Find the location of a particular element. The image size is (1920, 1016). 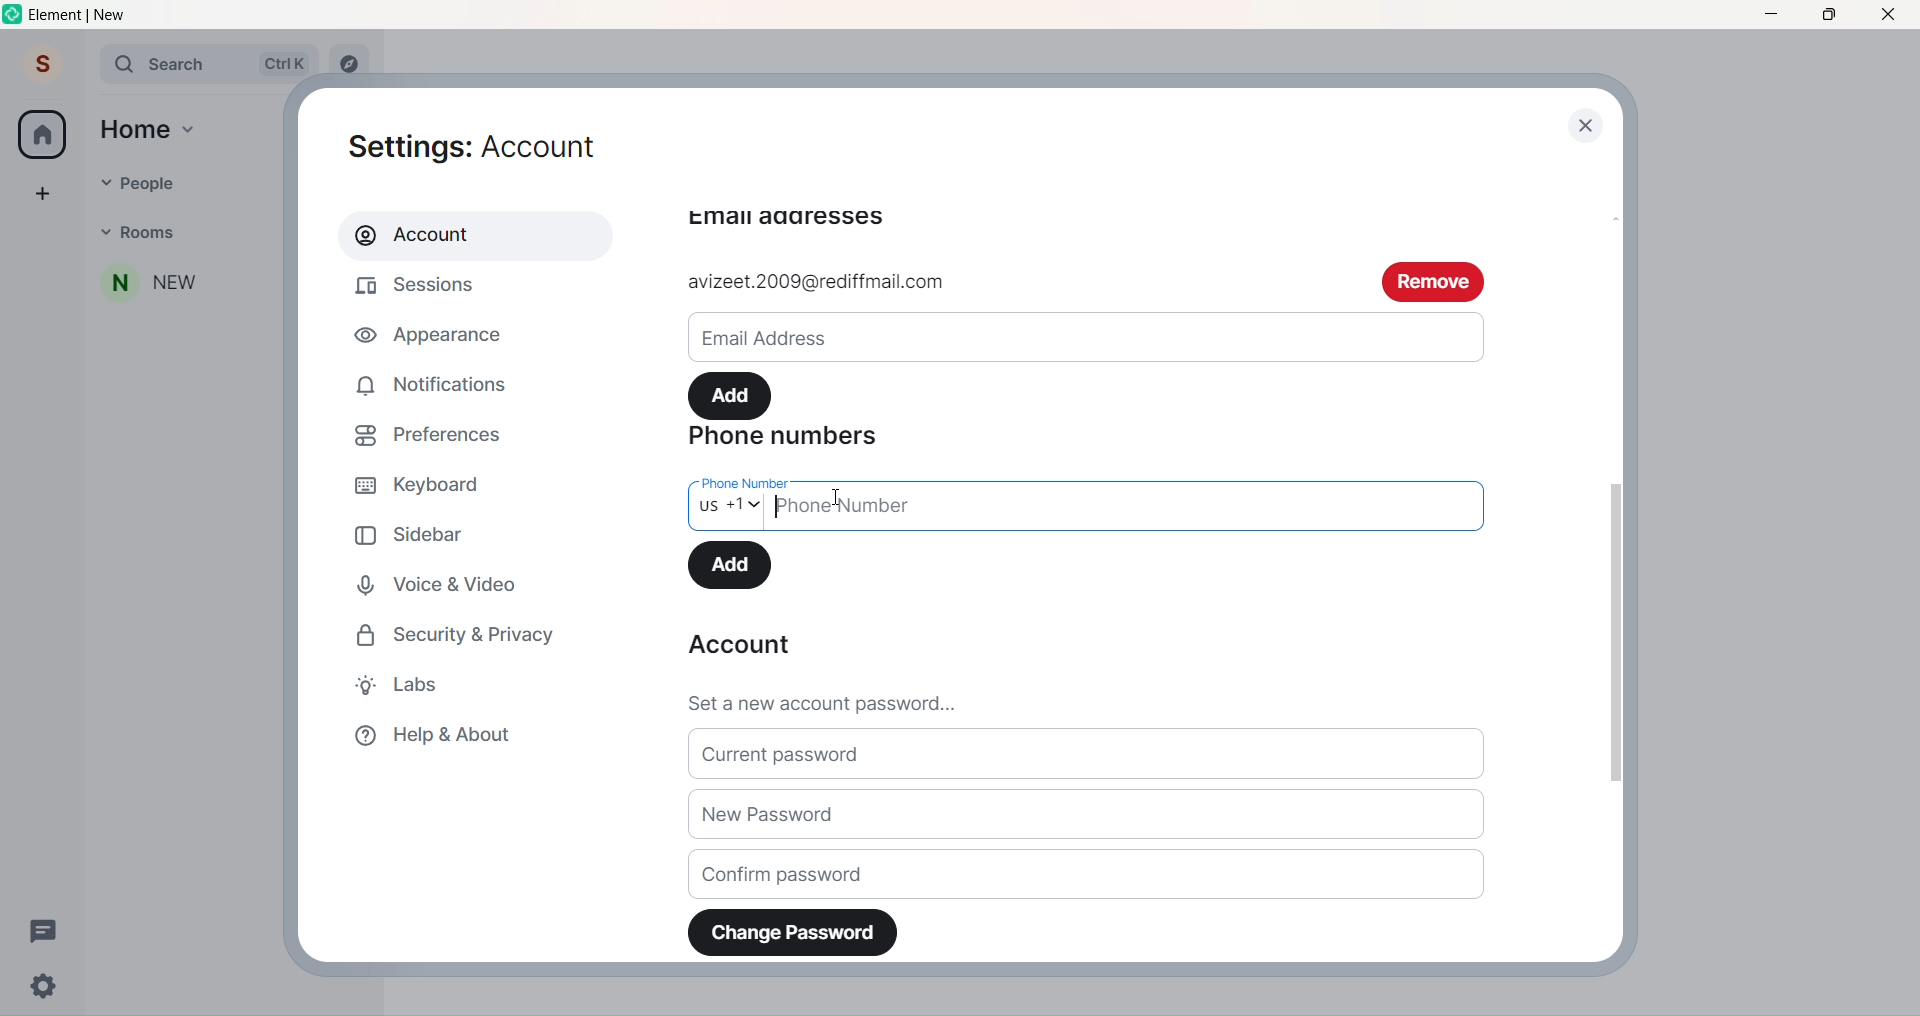

Set a new password is located at coordinates (1094, 700).